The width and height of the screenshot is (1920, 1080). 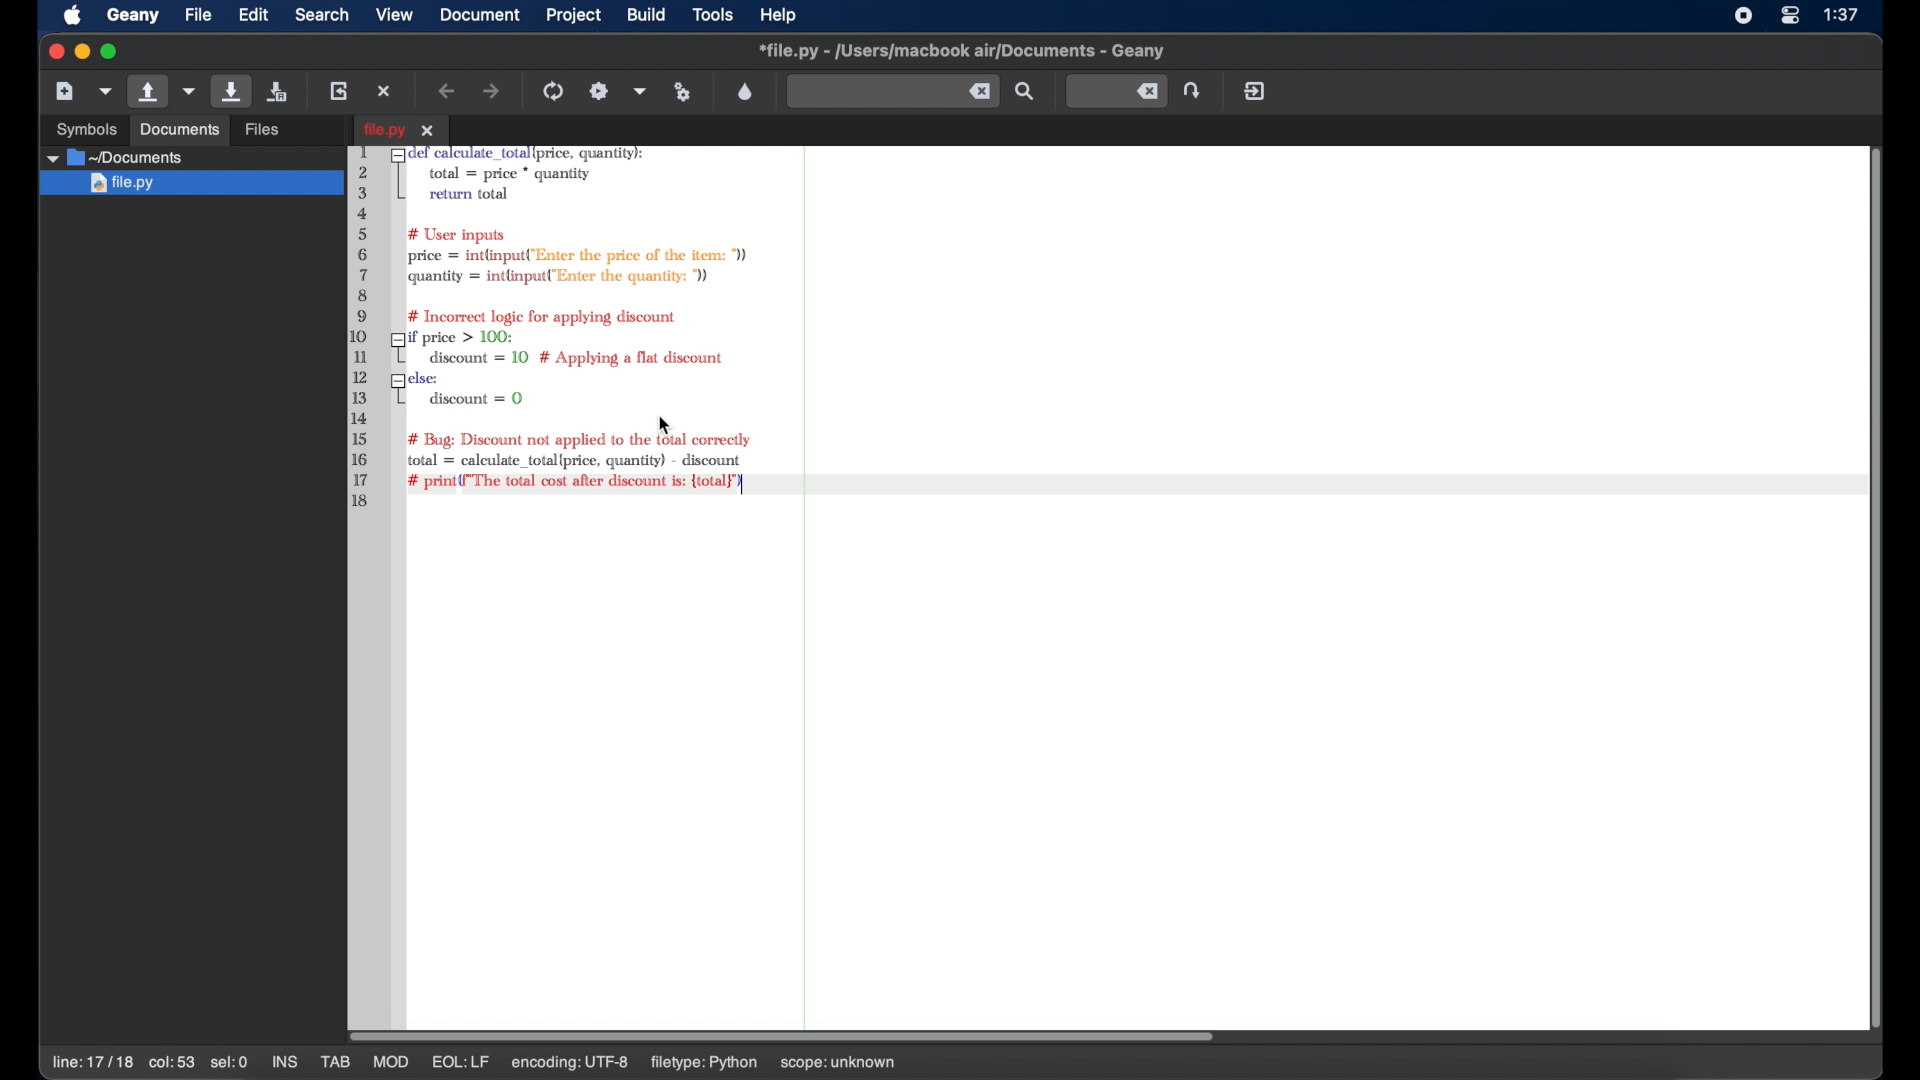 What do you see at coordinates (198, 15) in the screenshot?
I see `file` at bounding box center [198, 15].